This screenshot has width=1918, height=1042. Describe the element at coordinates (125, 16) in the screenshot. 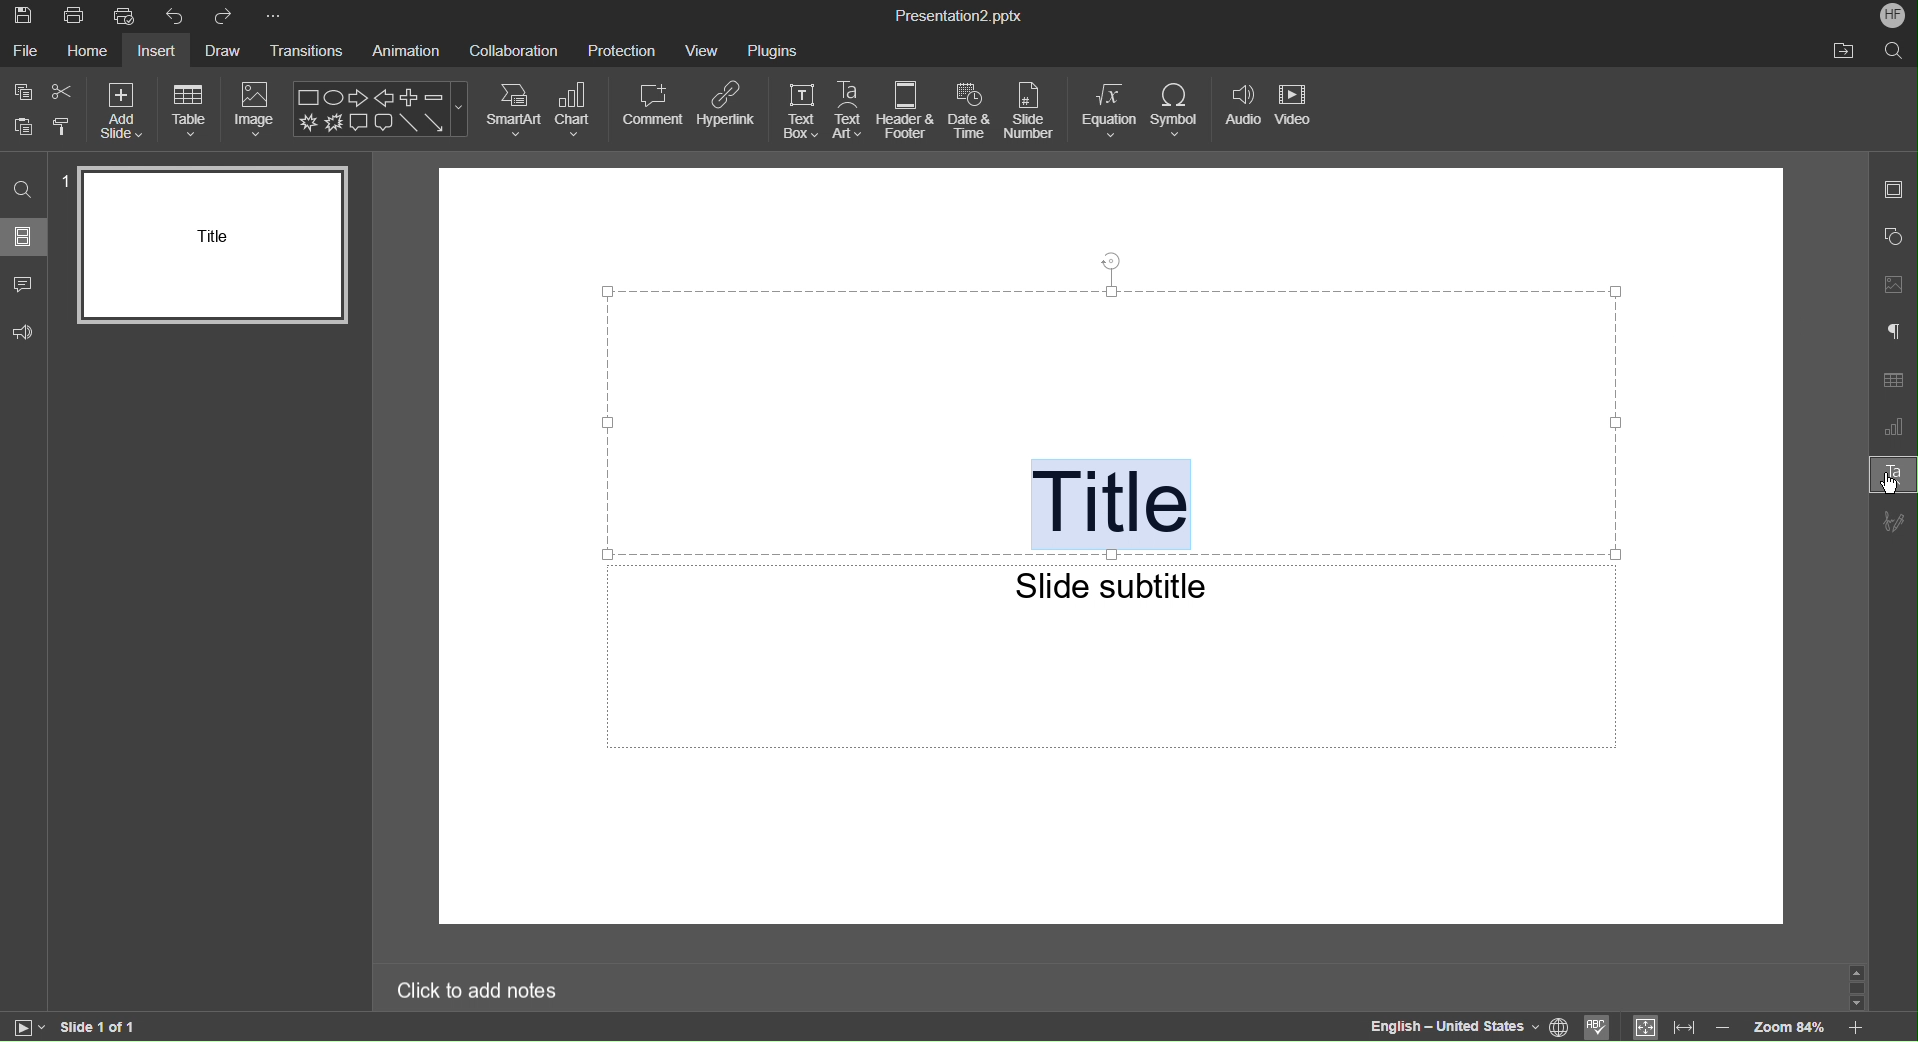

I see `Quick Print` at that location.